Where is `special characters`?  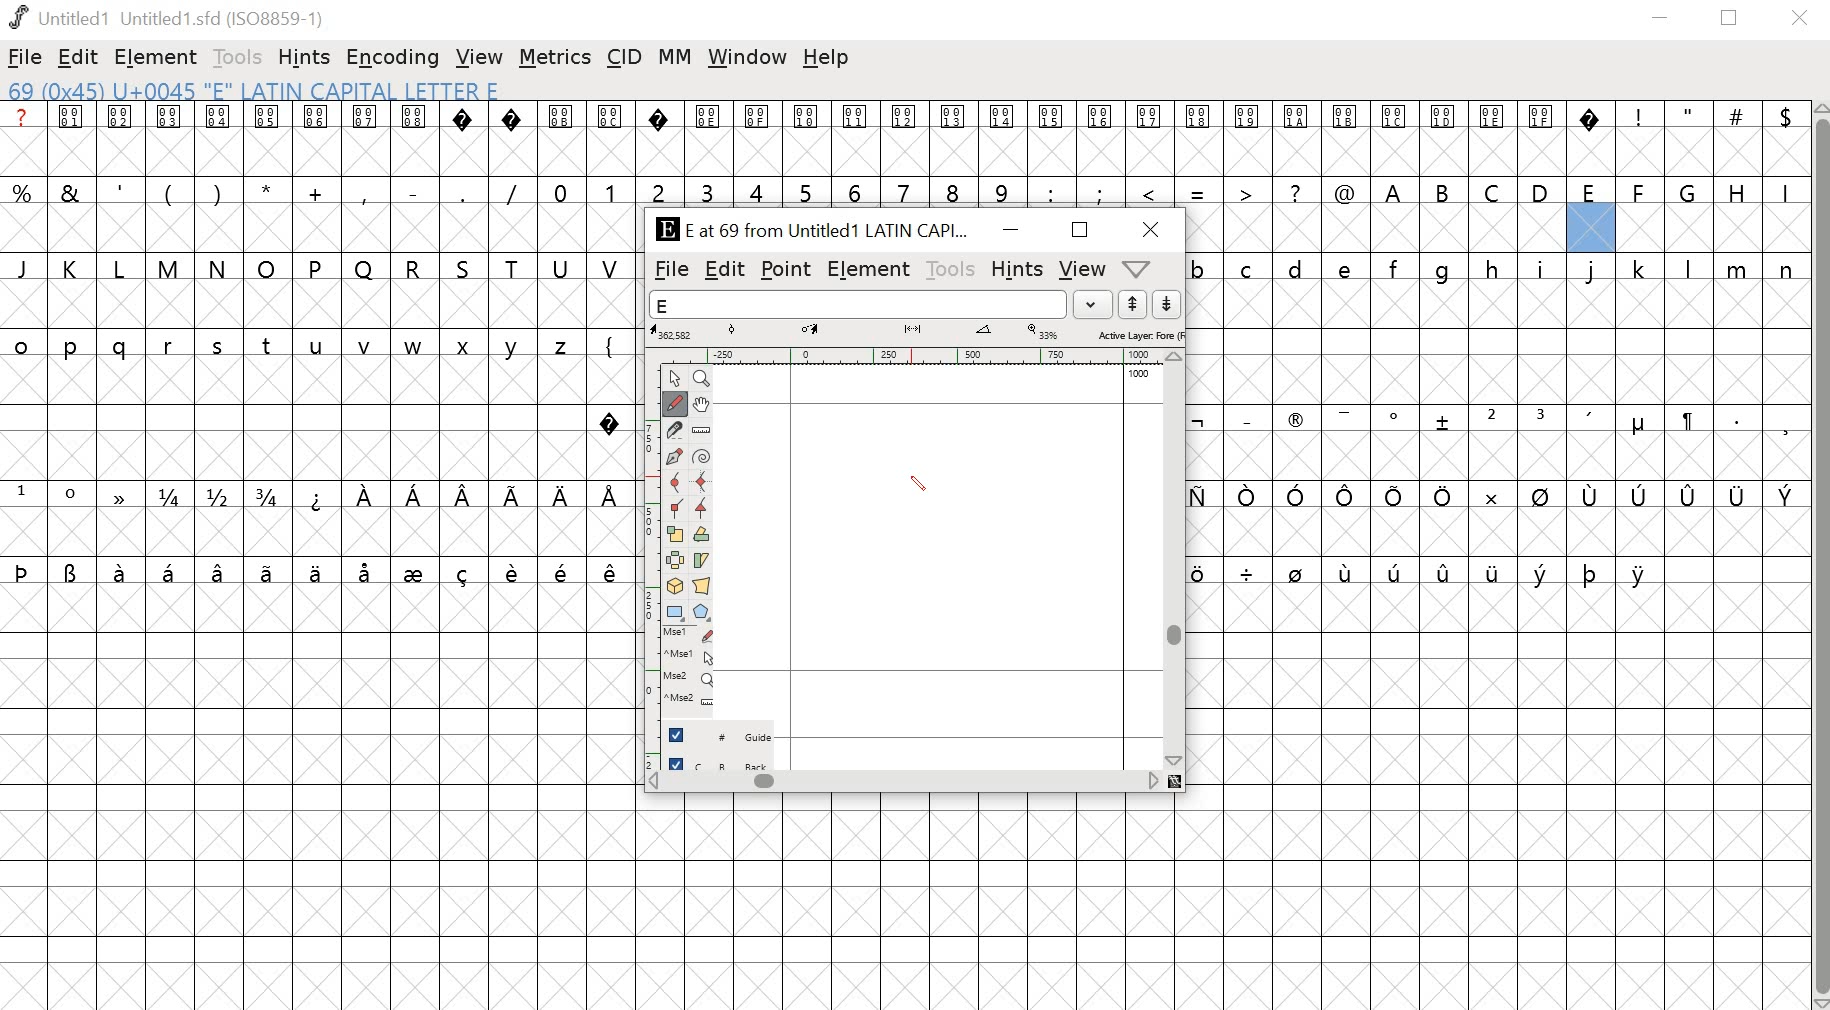
special characters is located at coordinates (313, 496).